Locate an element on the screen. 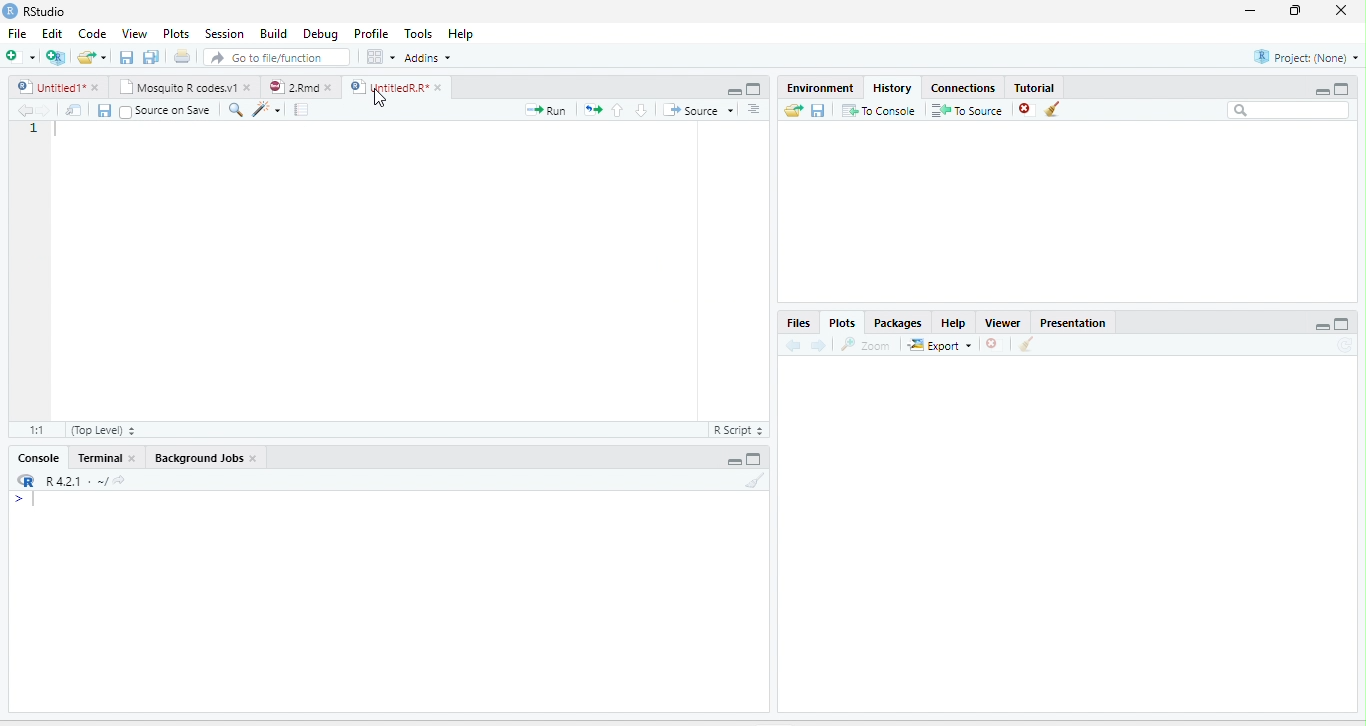 This screenshot has width=1366, height=726. close is located at coordinates (254, 458).